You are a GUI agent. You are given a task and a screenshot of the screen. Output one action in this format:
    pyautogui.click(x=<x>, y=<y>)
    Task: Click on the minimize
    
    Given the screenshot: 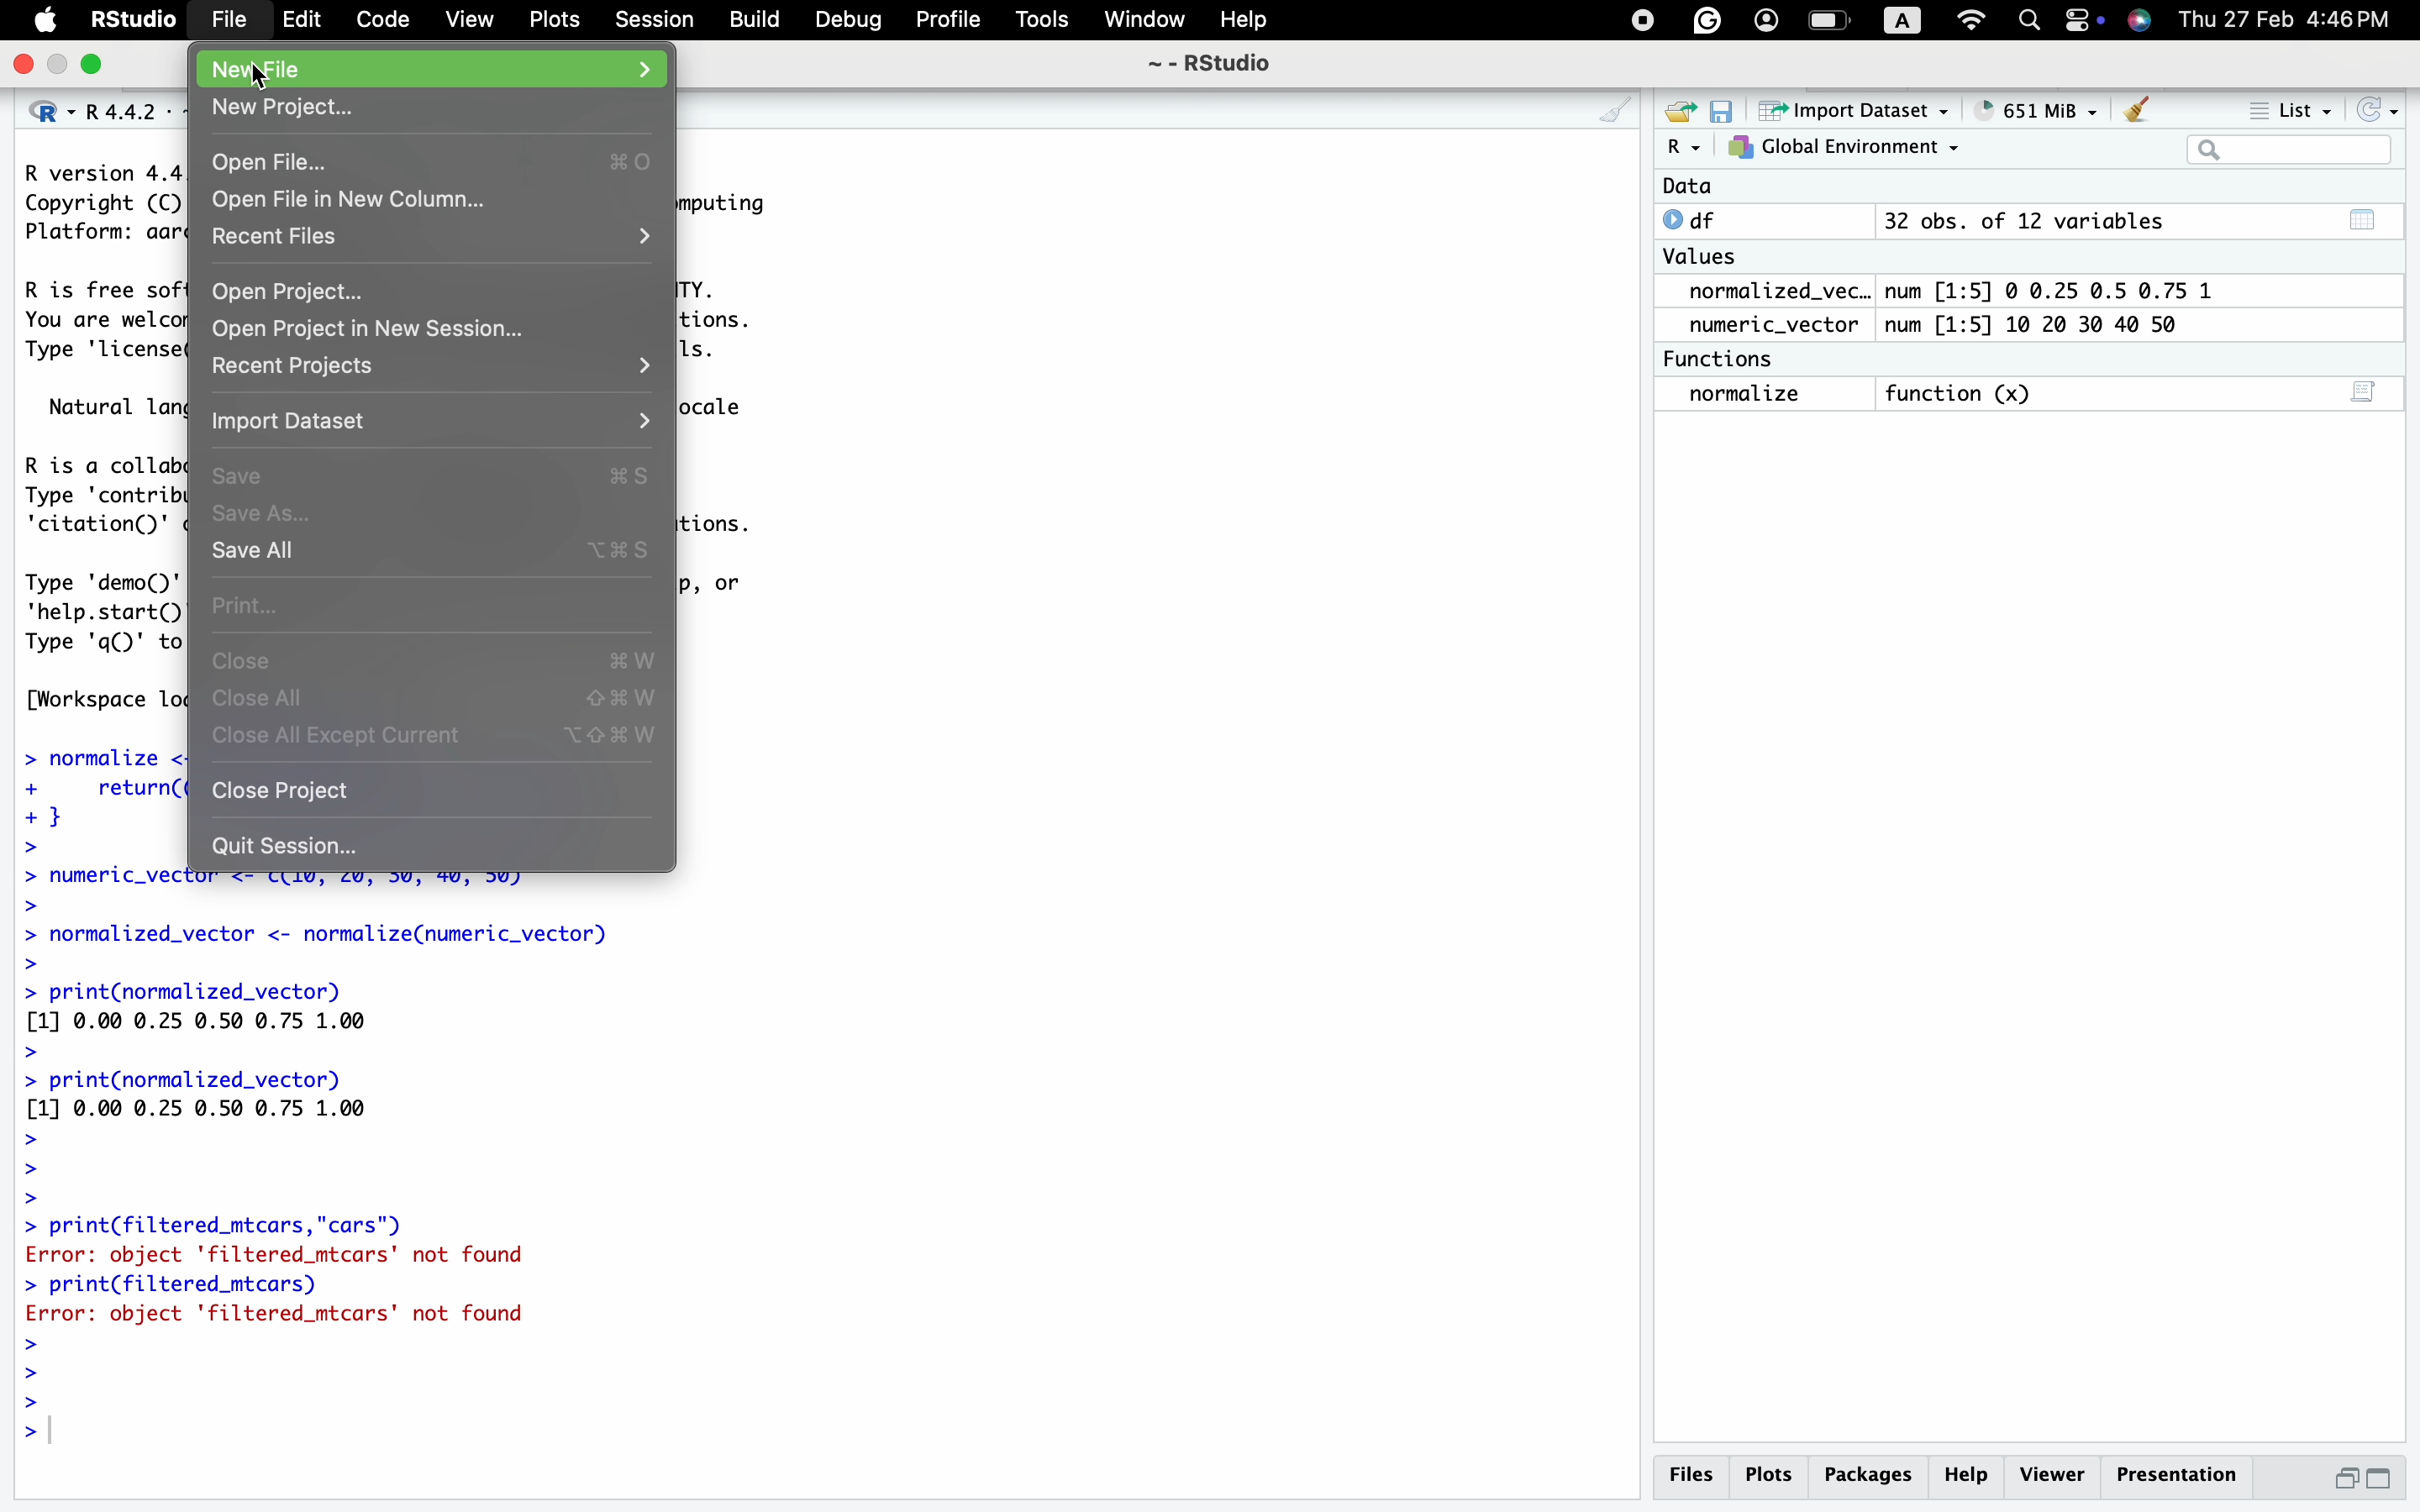 What is the action you would take?
    pyautogui.click(x=61, y=66)
    